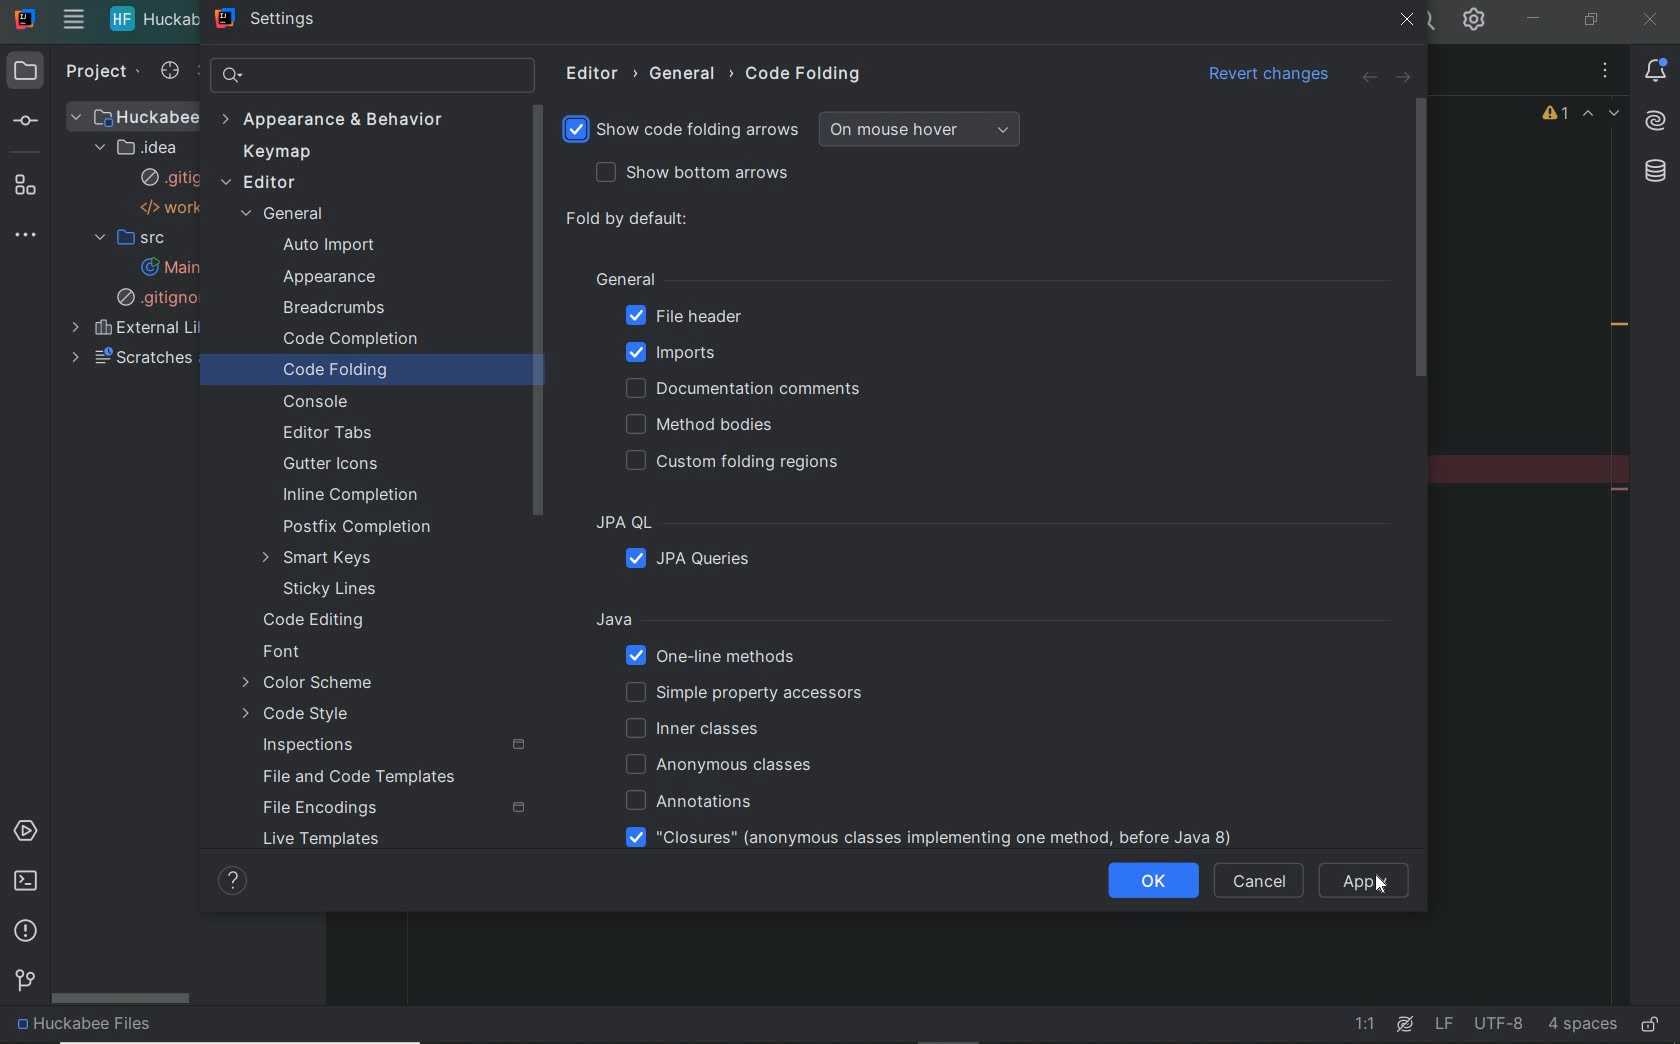 This screenshot has width=1680, height=1044. What do you see at coordinates (347, 339) in the screenshot?
I see `code completion` at bounding box center [347, 339].